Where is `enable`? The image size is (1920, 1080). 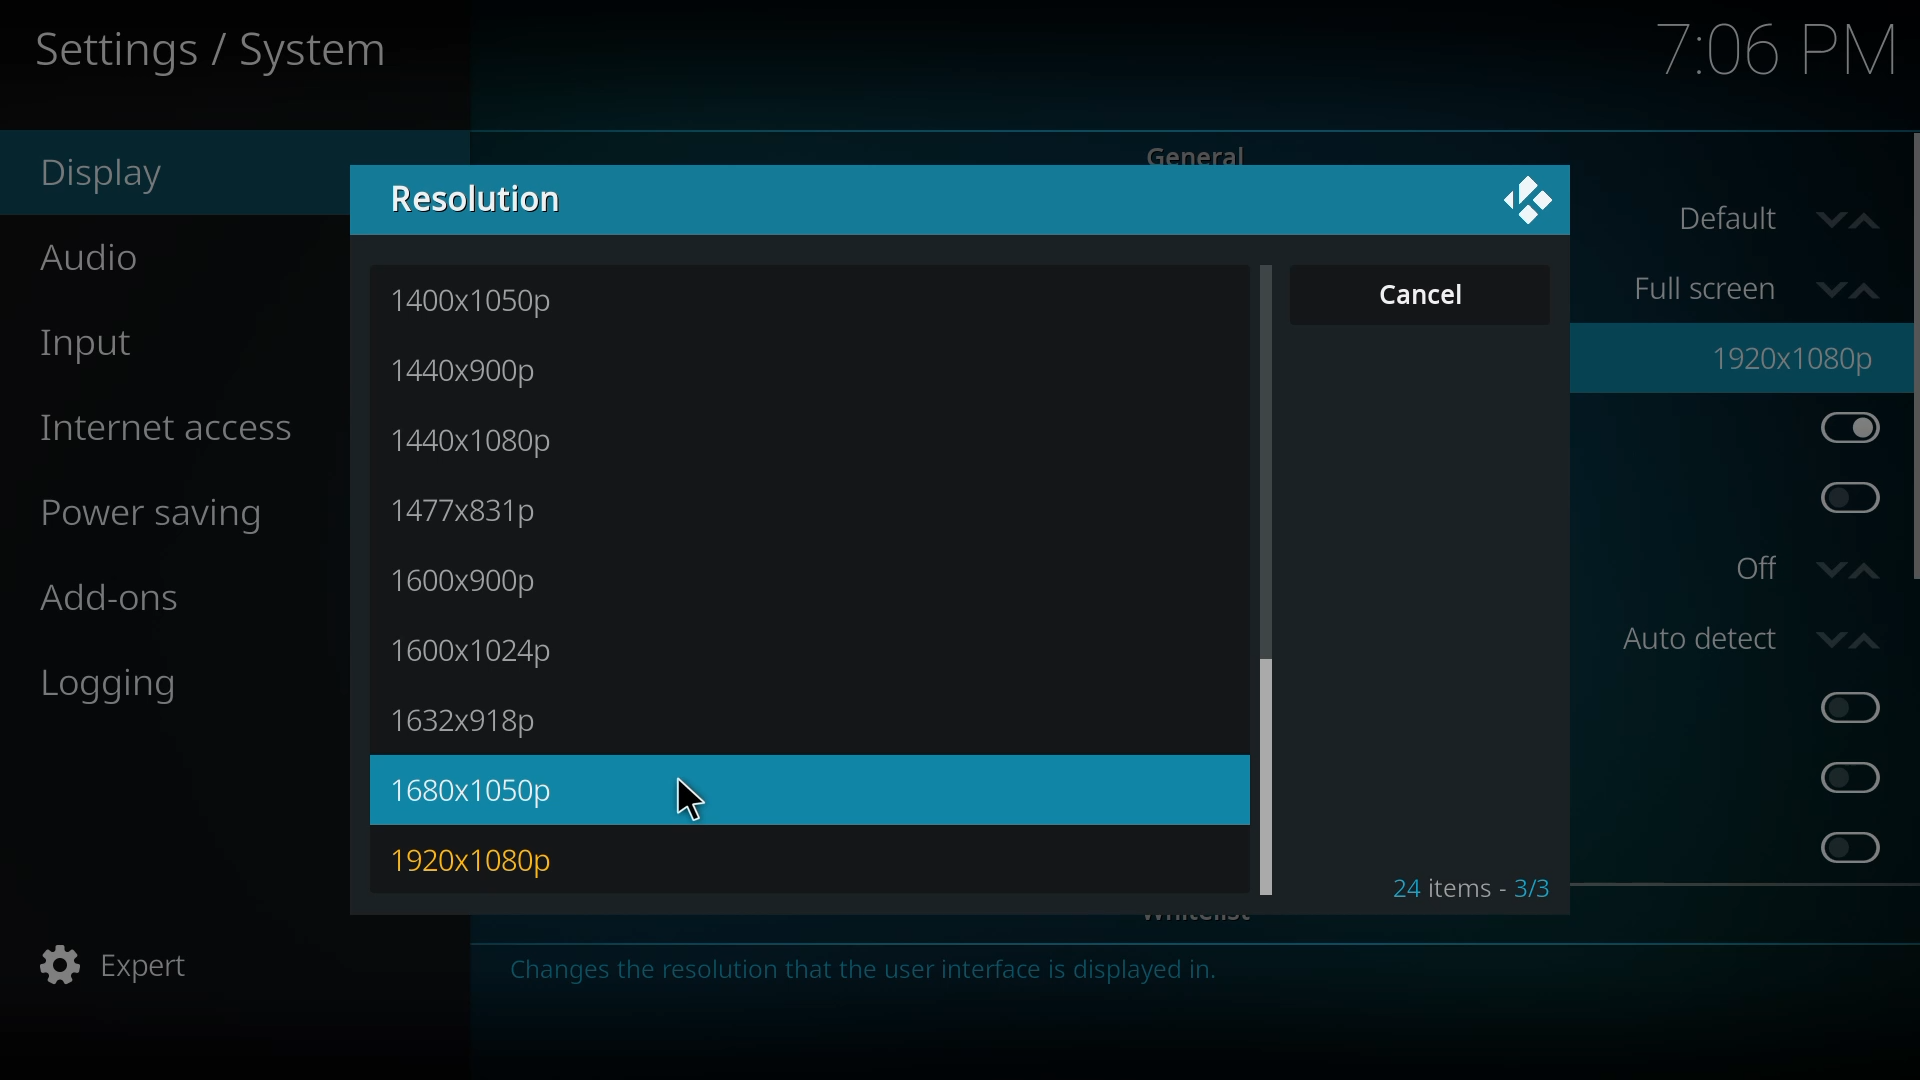 enable is located at coordinates (1851, 846).